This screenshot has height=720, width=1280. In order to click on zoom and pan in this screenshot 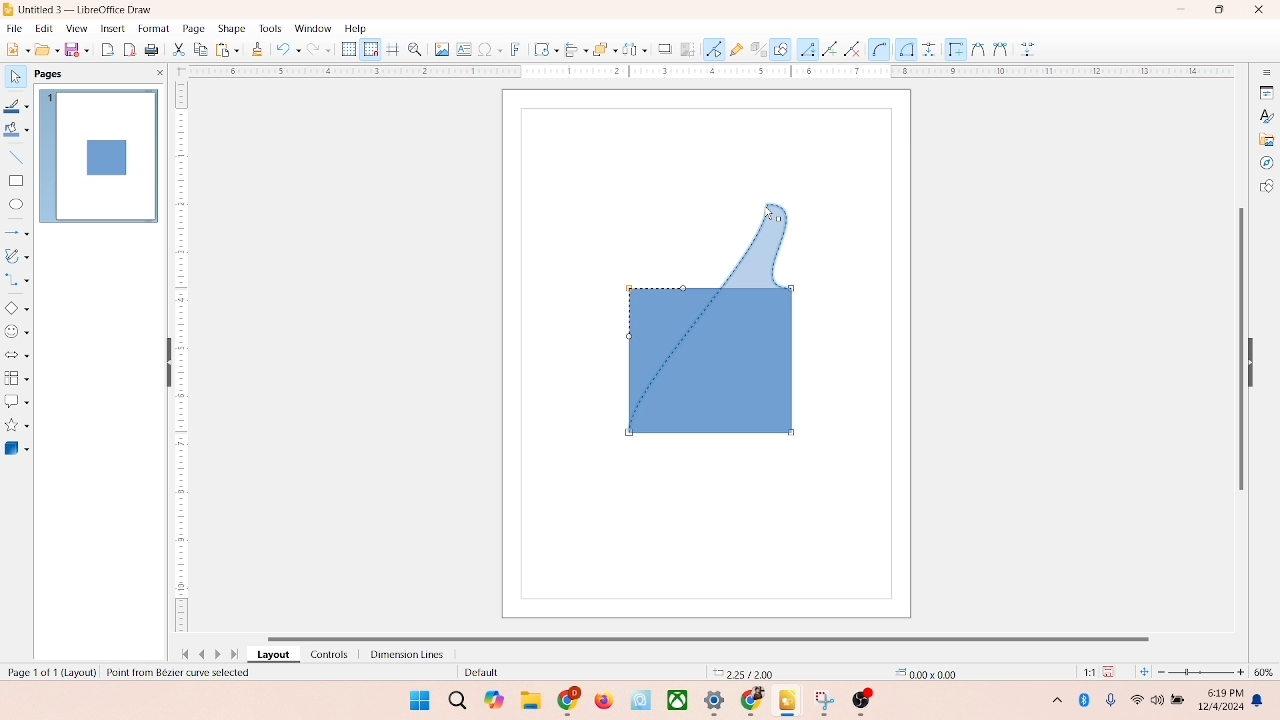, I will do `click(414, 48)`.